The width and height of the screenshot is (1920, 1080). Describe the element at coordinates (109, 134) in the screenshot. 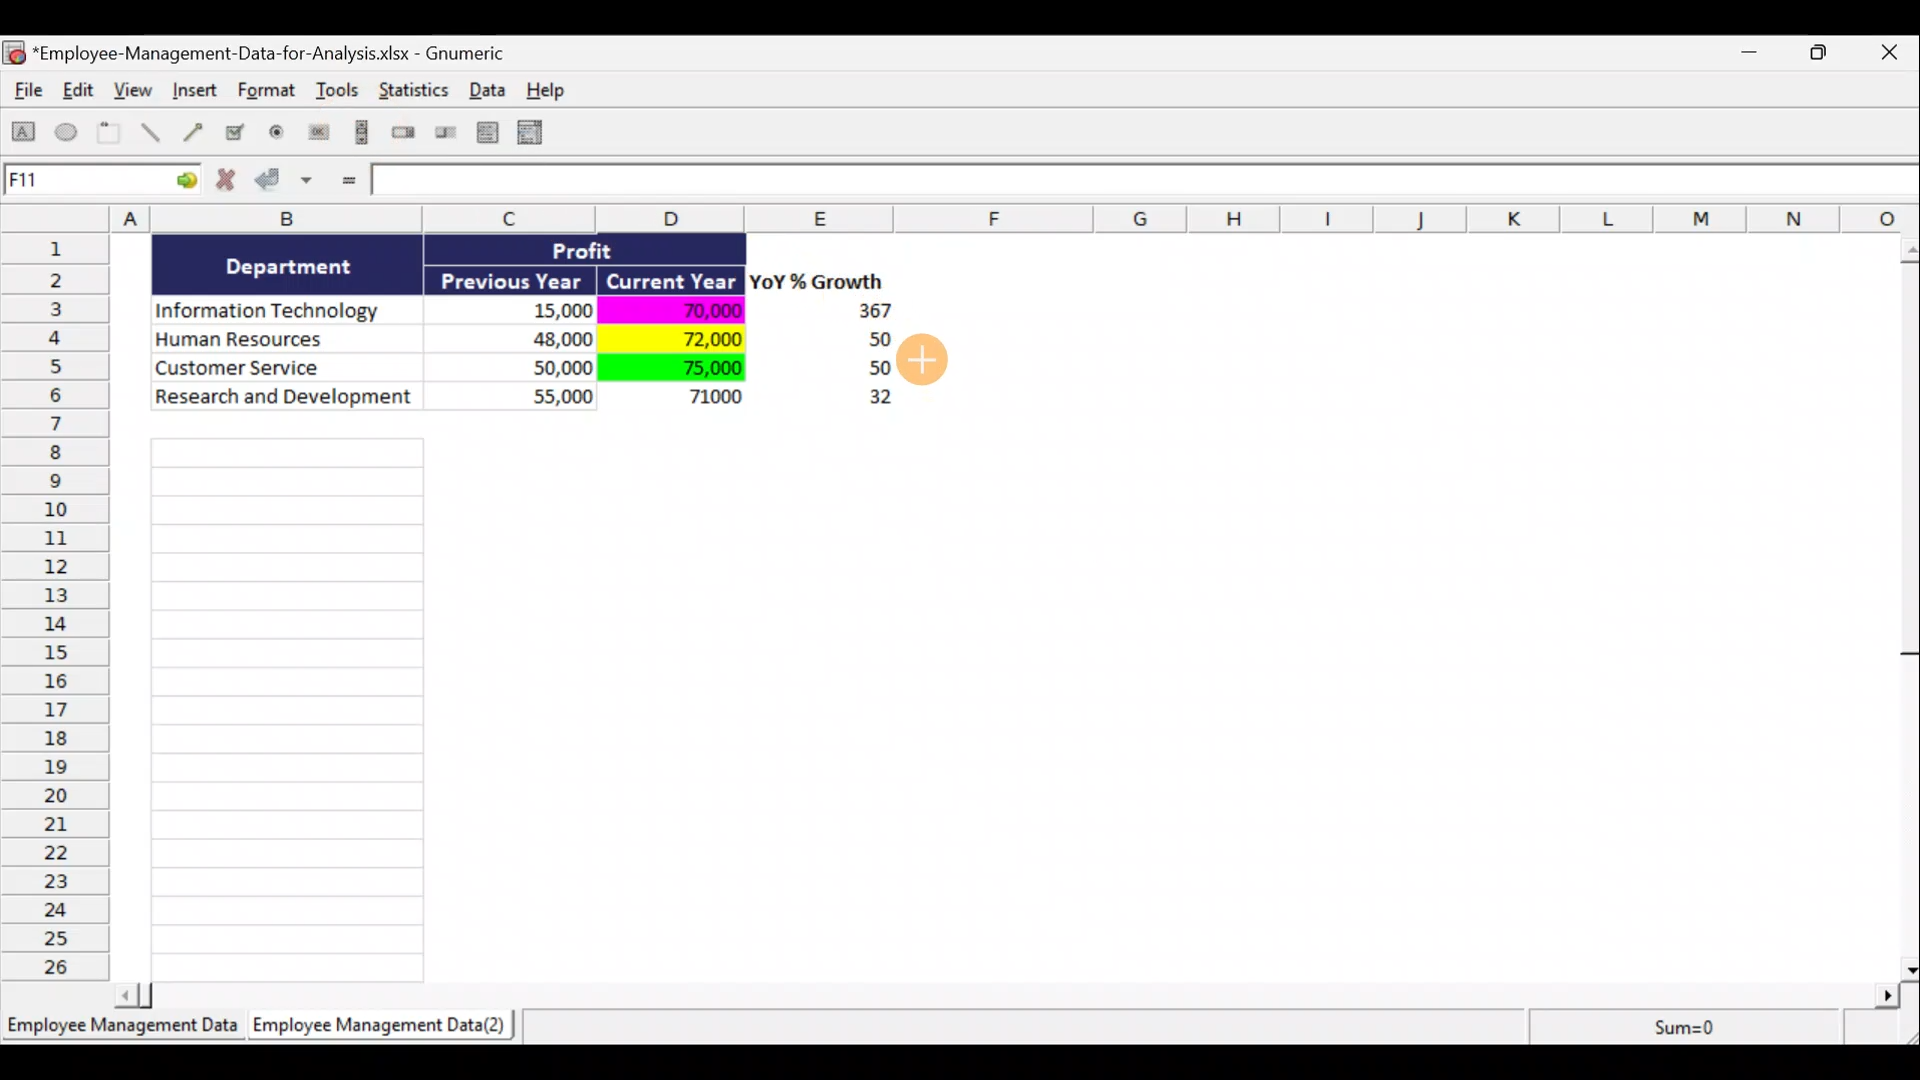

I see `Create a frame` at that location.